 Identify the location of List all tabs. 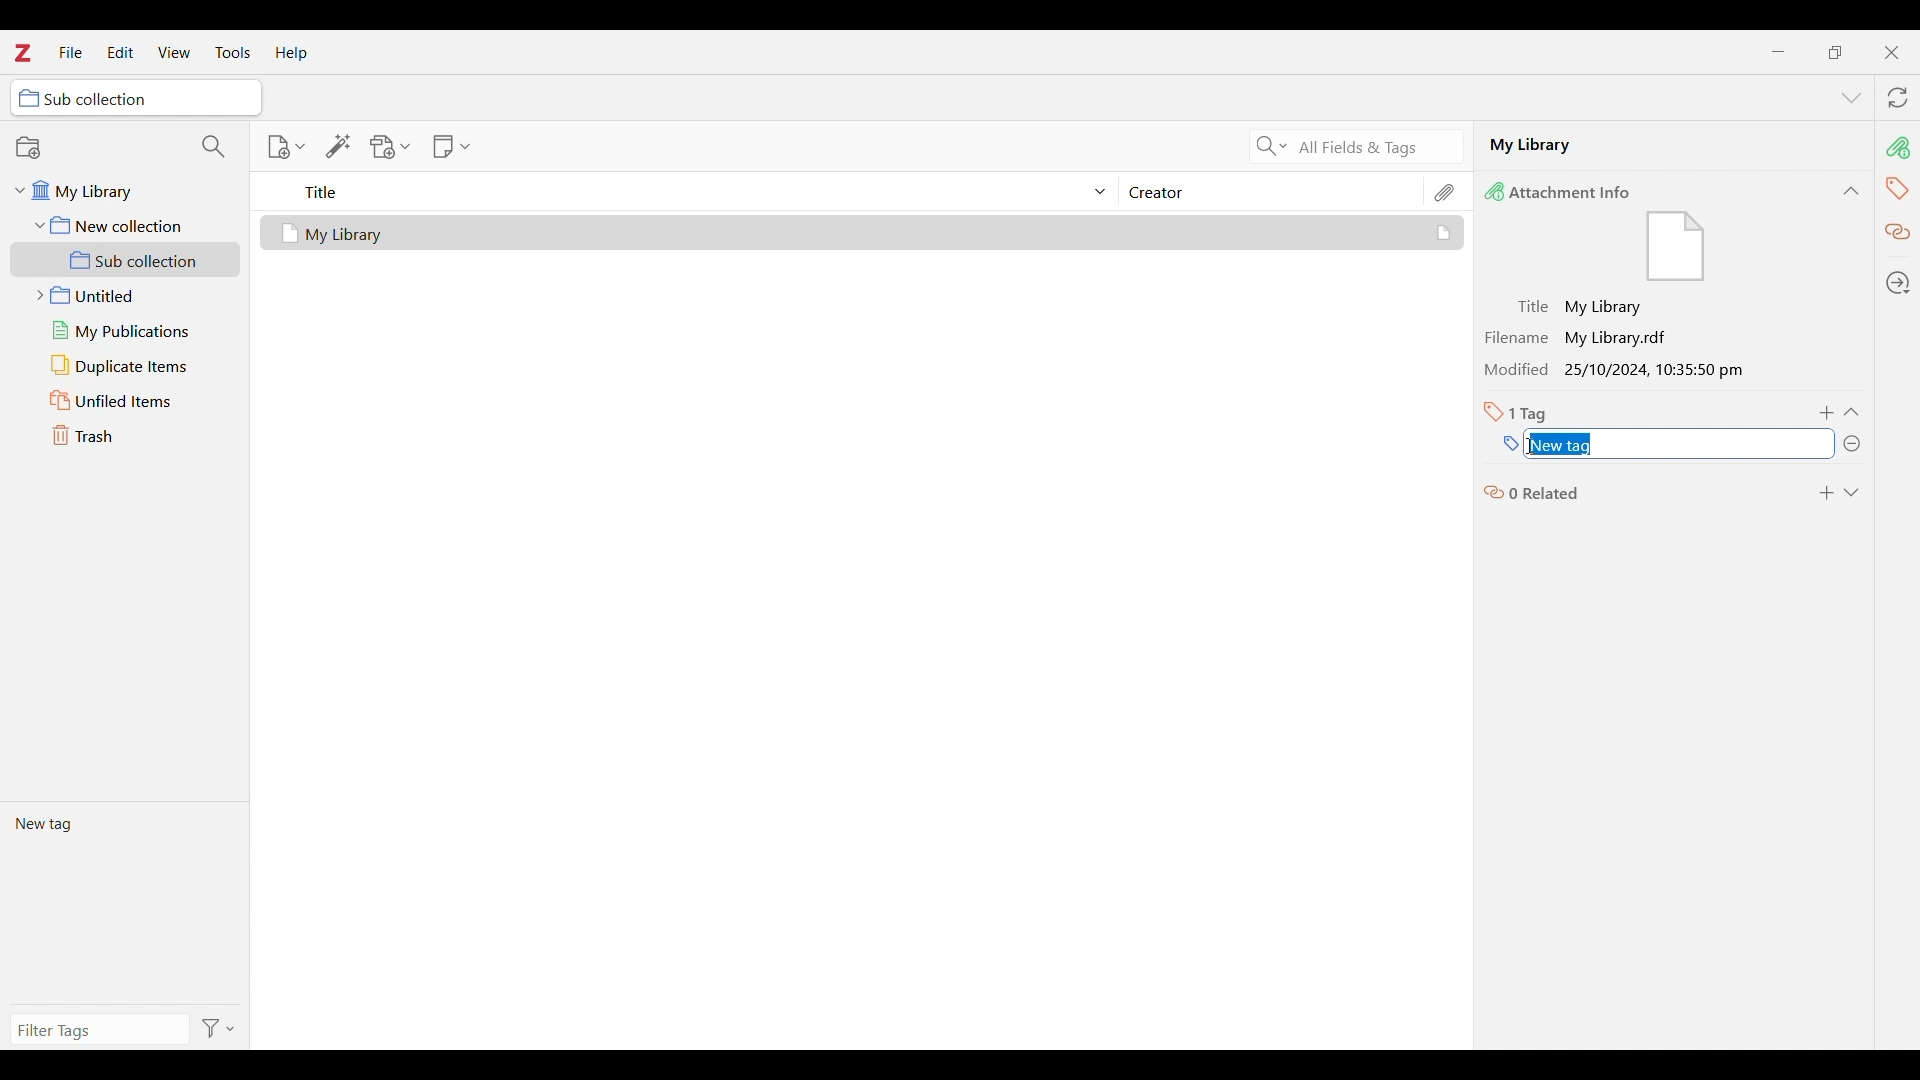
(1852, 99).